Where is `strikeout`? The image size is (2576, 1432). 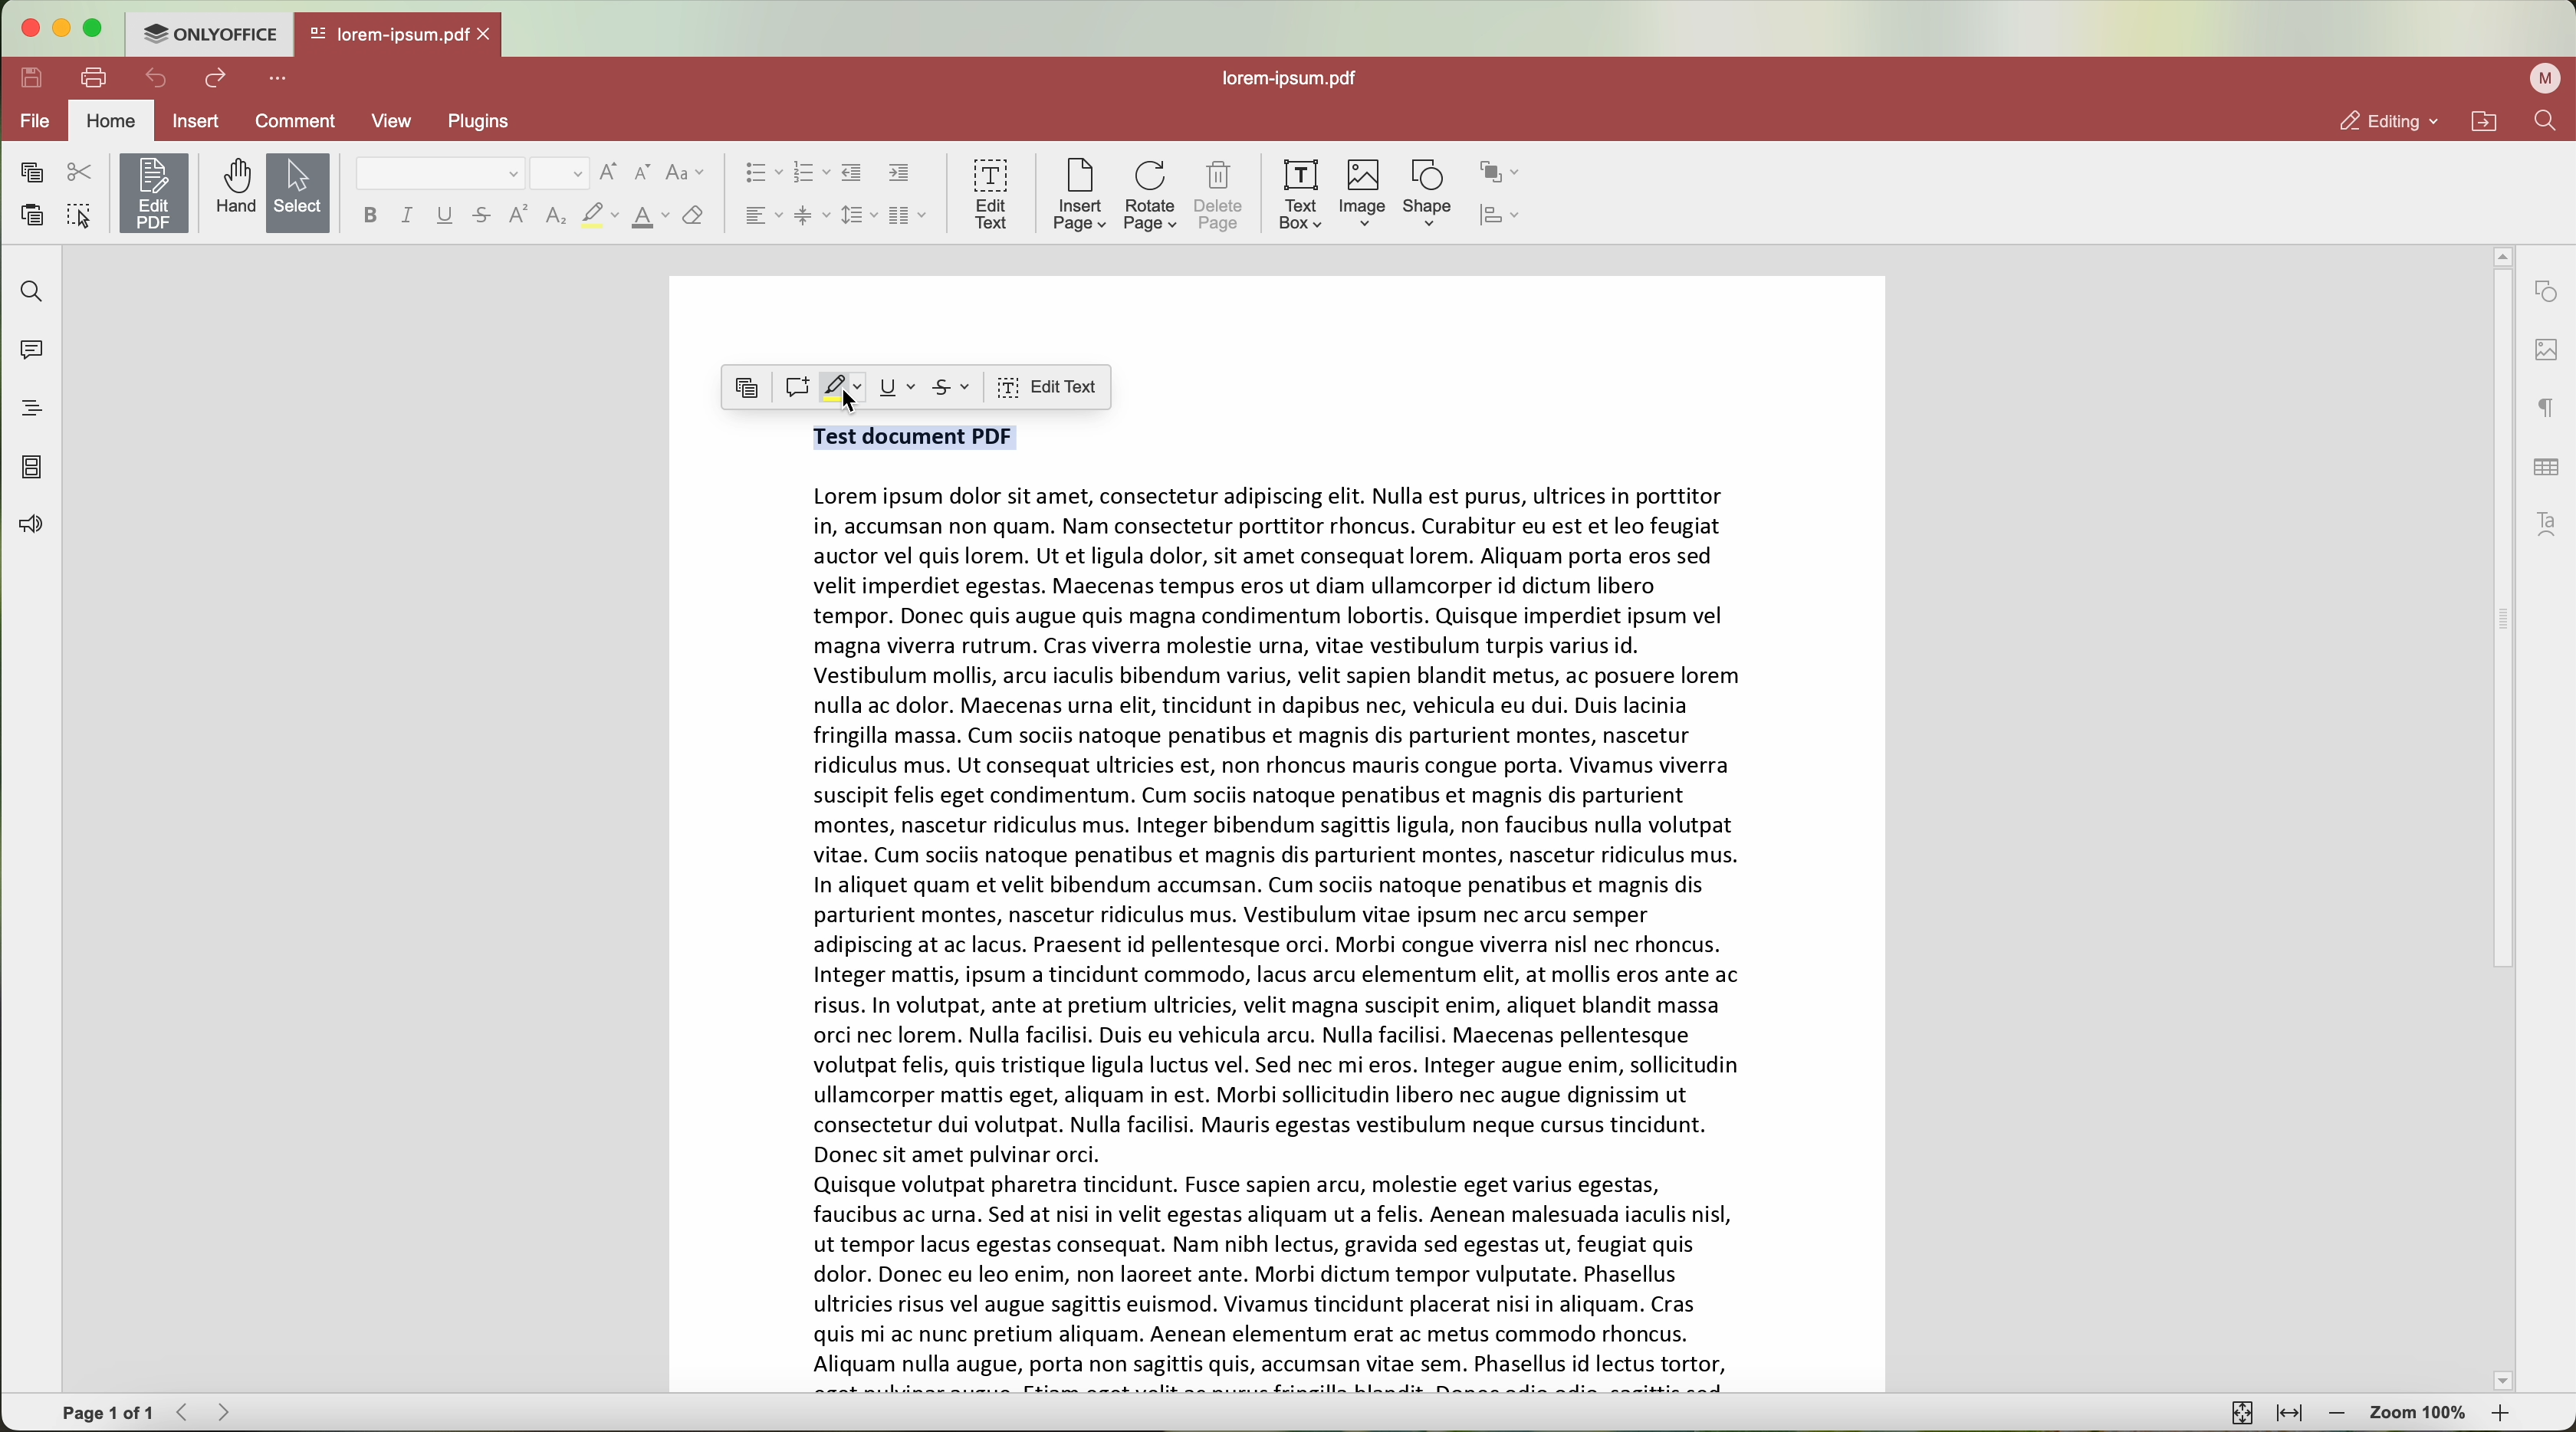 strikeout is located at coordinates (957, 386).